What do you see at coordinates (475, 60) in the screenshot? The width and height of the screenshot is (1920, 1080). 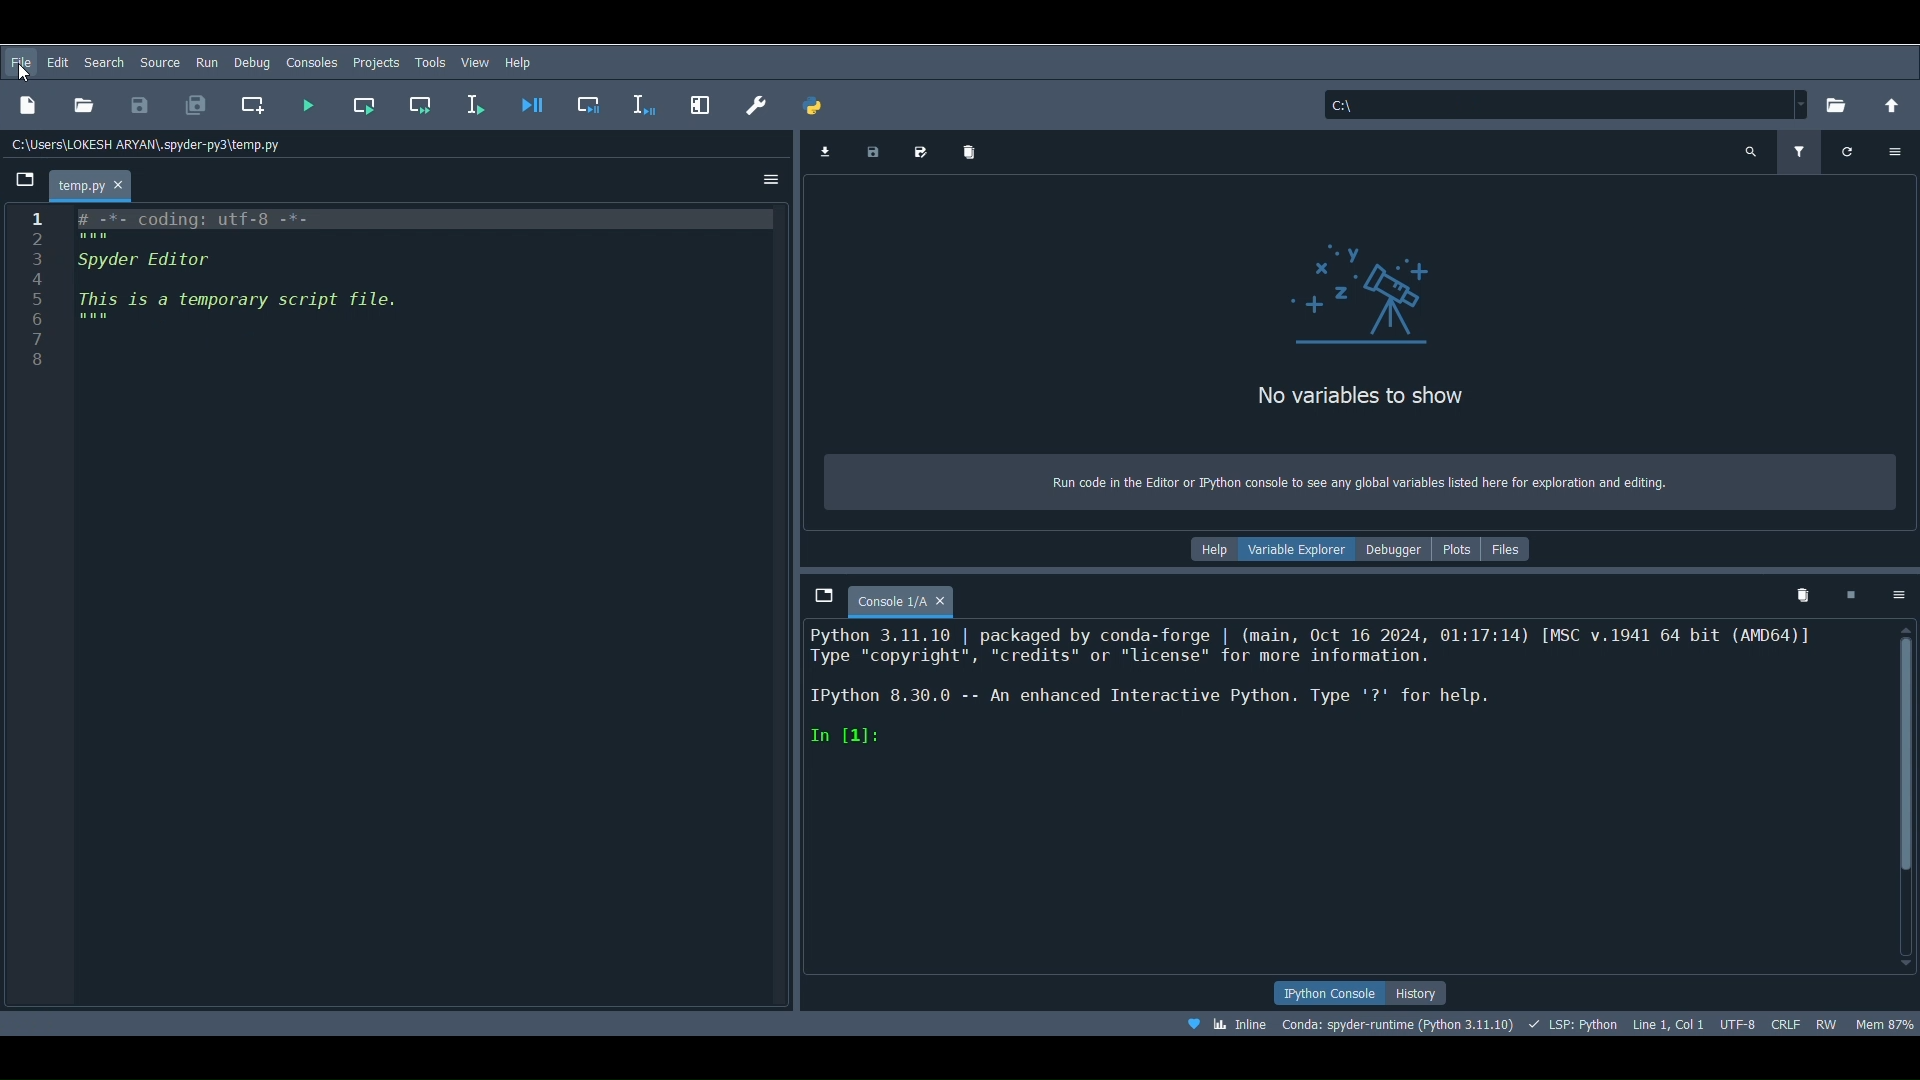 I see `View` at bounding box center [475, 60].